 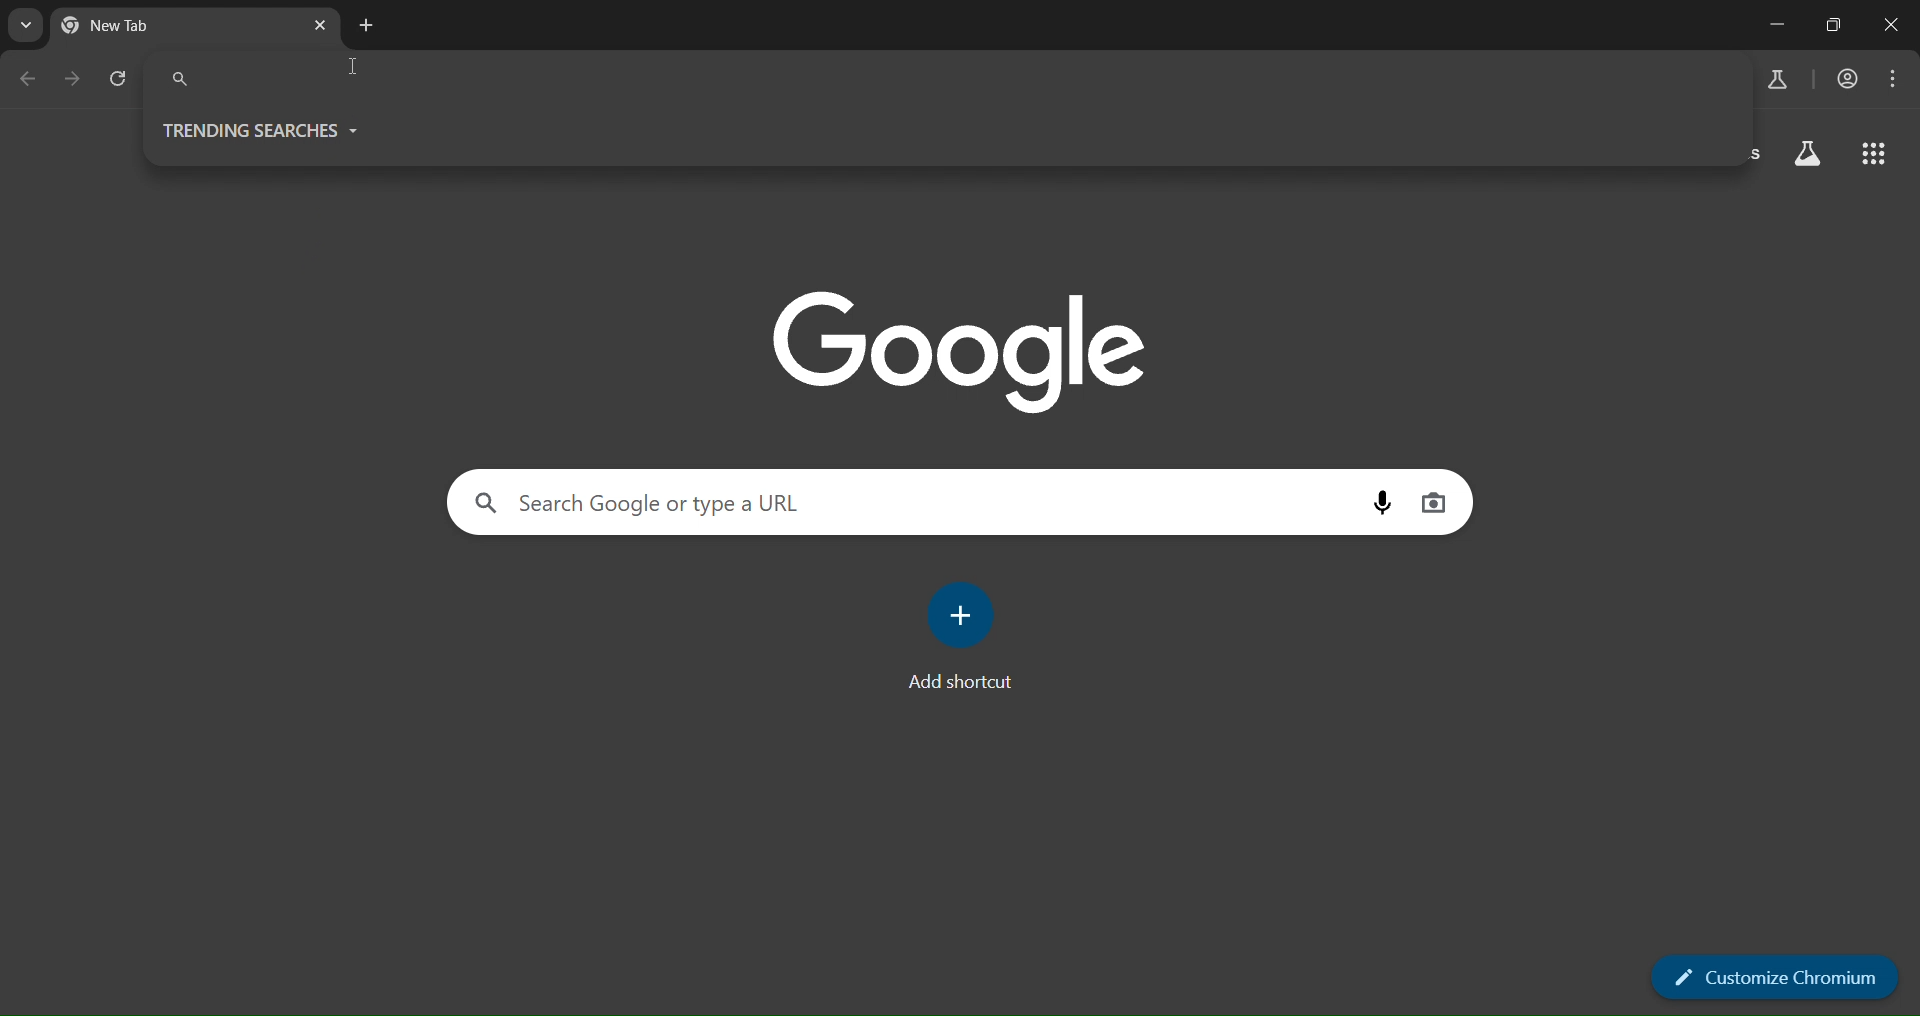 I want to click on cursor, so click(x=356, y=70).